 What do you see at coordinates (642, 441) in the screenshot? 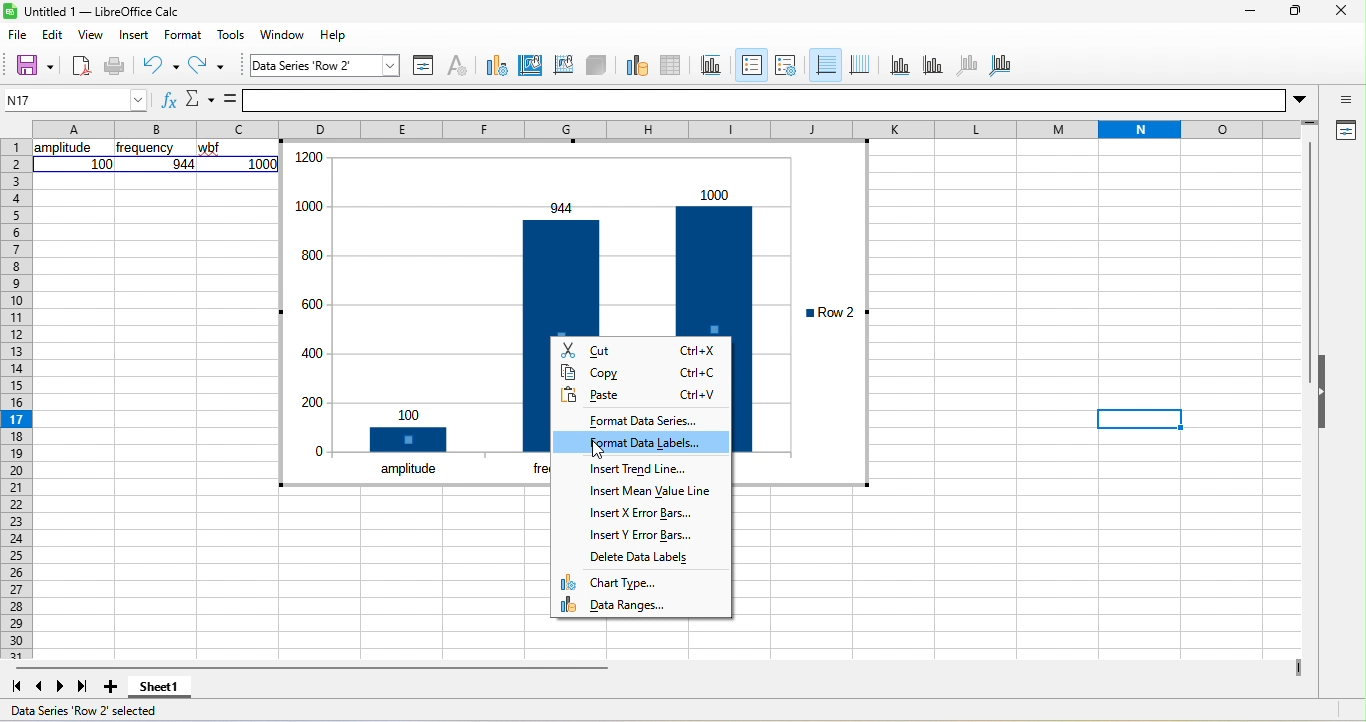
I see `format data labels` at bounding box center [642, 441].